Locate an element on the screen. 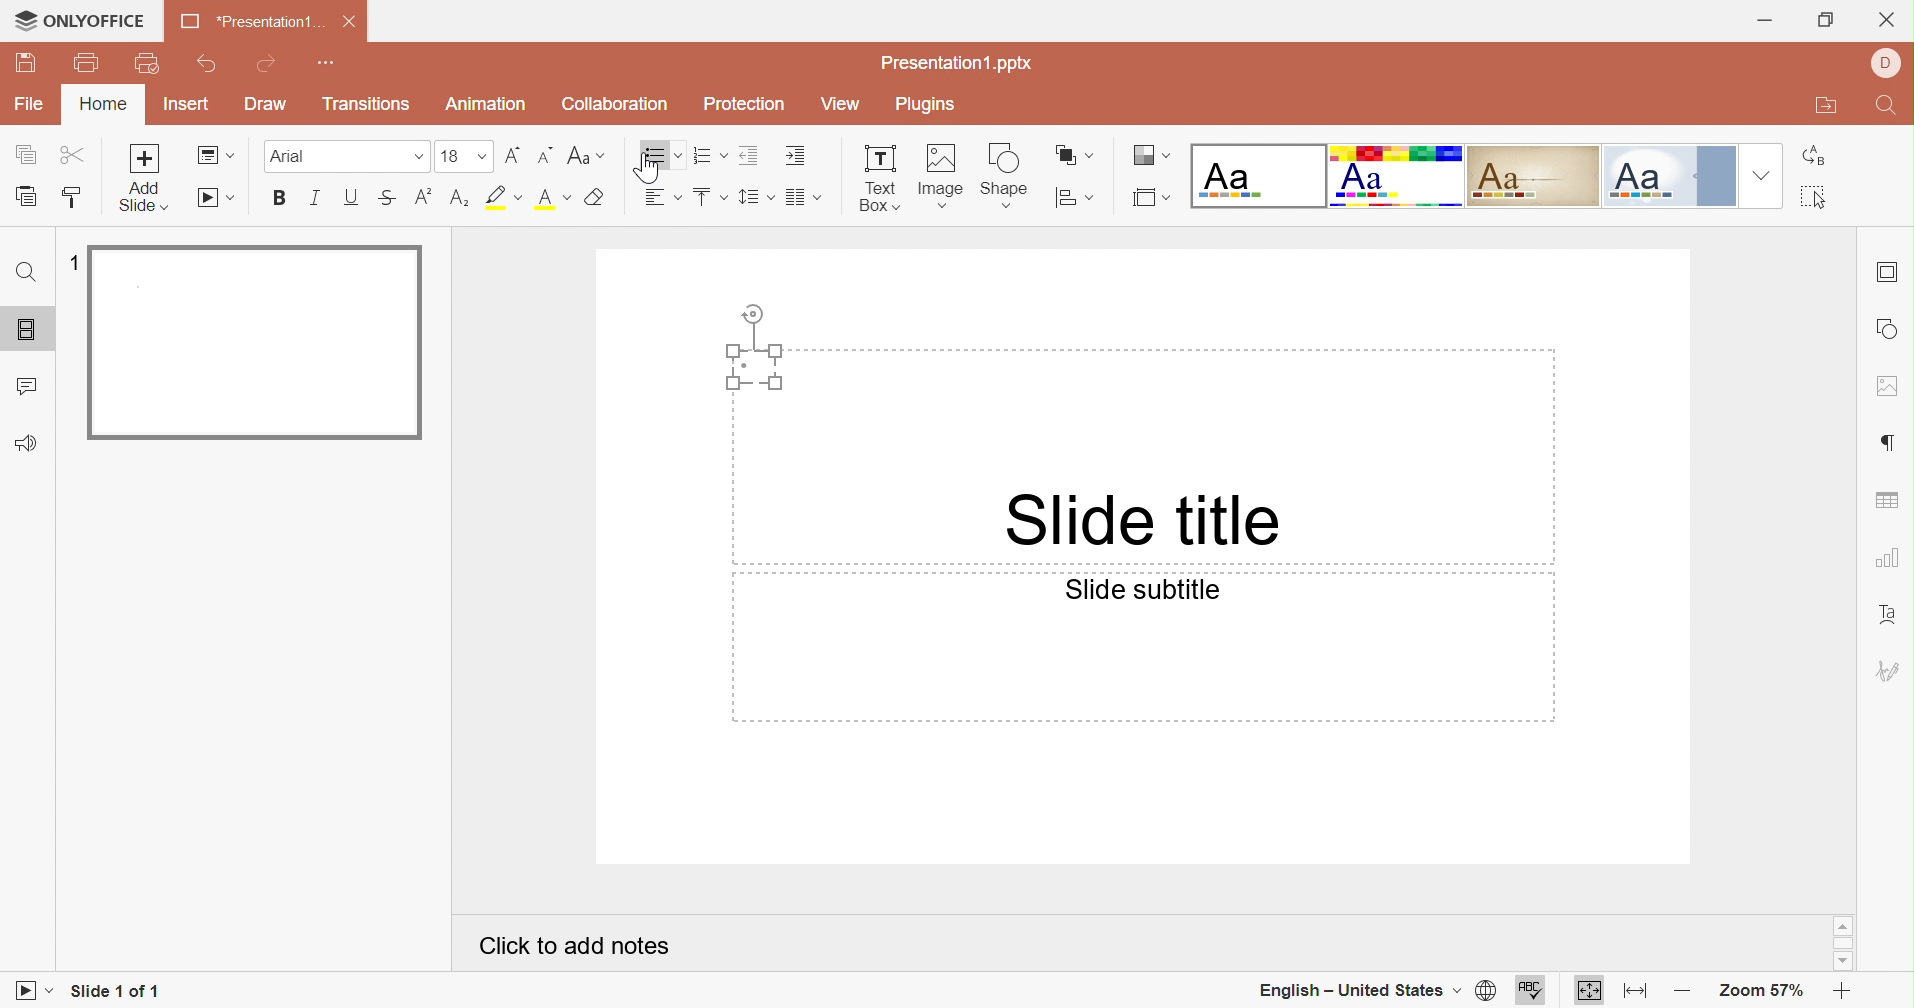  table settings is located at coordinates (1888, 502).